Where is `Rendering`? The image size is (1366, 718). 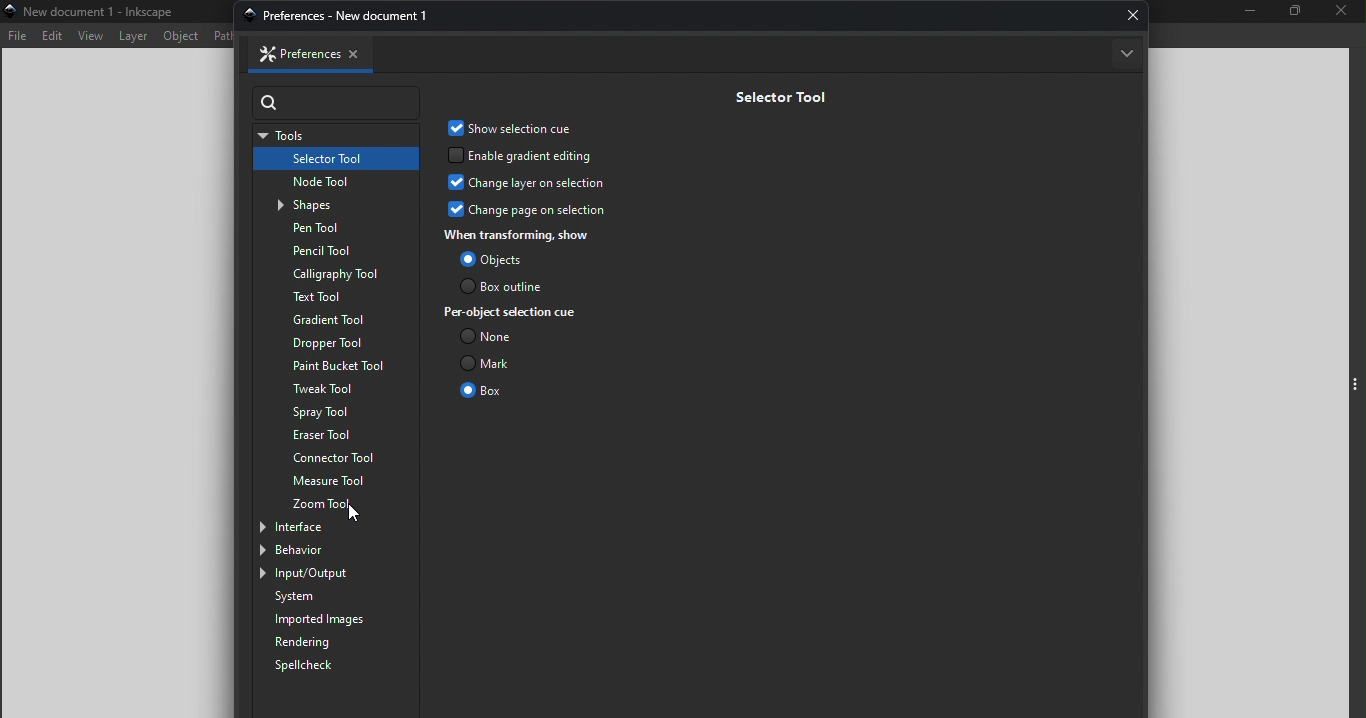 Rendering is located at coordinates (318, 643).